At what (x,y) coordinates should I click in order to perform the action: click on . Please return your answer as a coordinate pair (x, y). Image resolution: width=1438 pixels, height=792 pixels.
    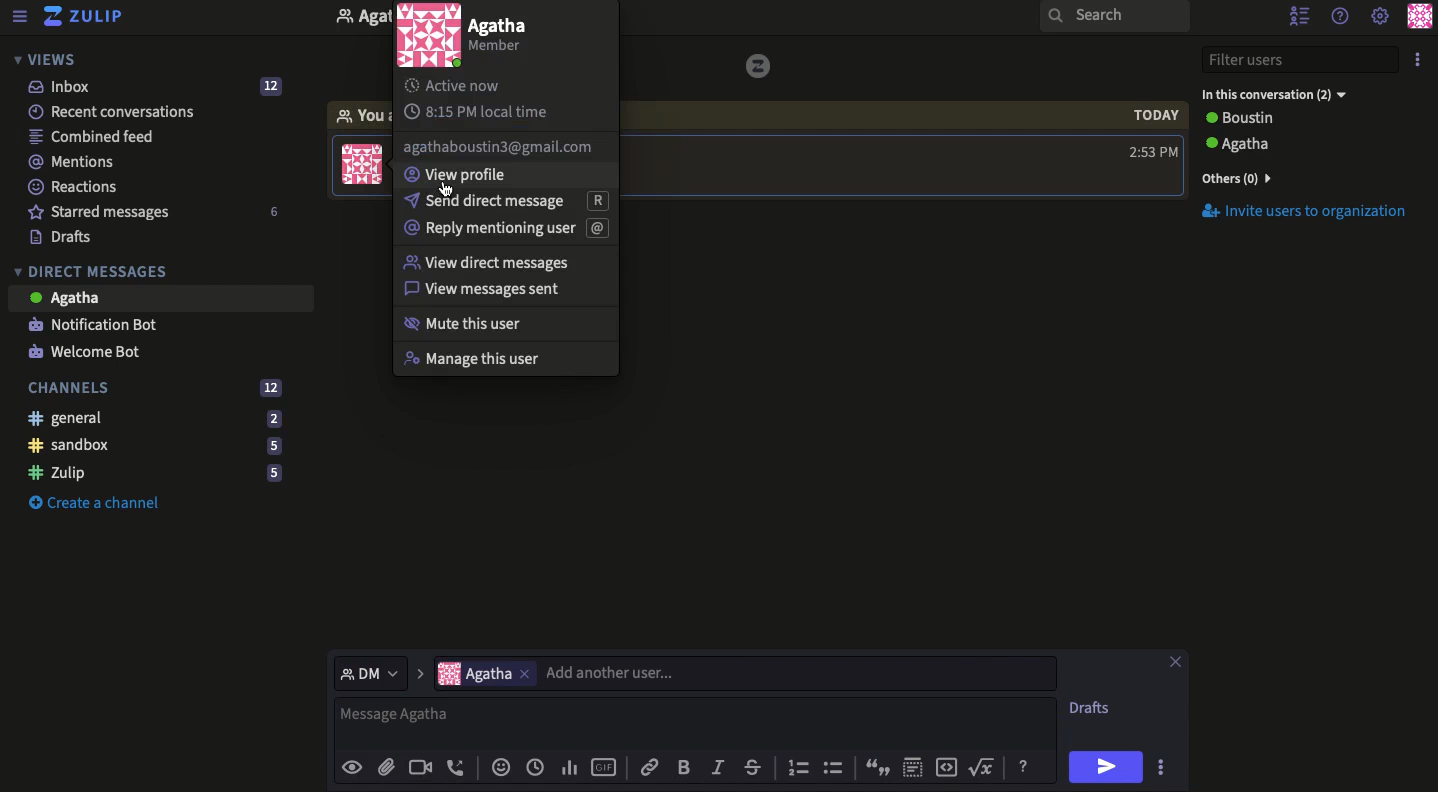
    Looking at the image, I should click on (524, 673).